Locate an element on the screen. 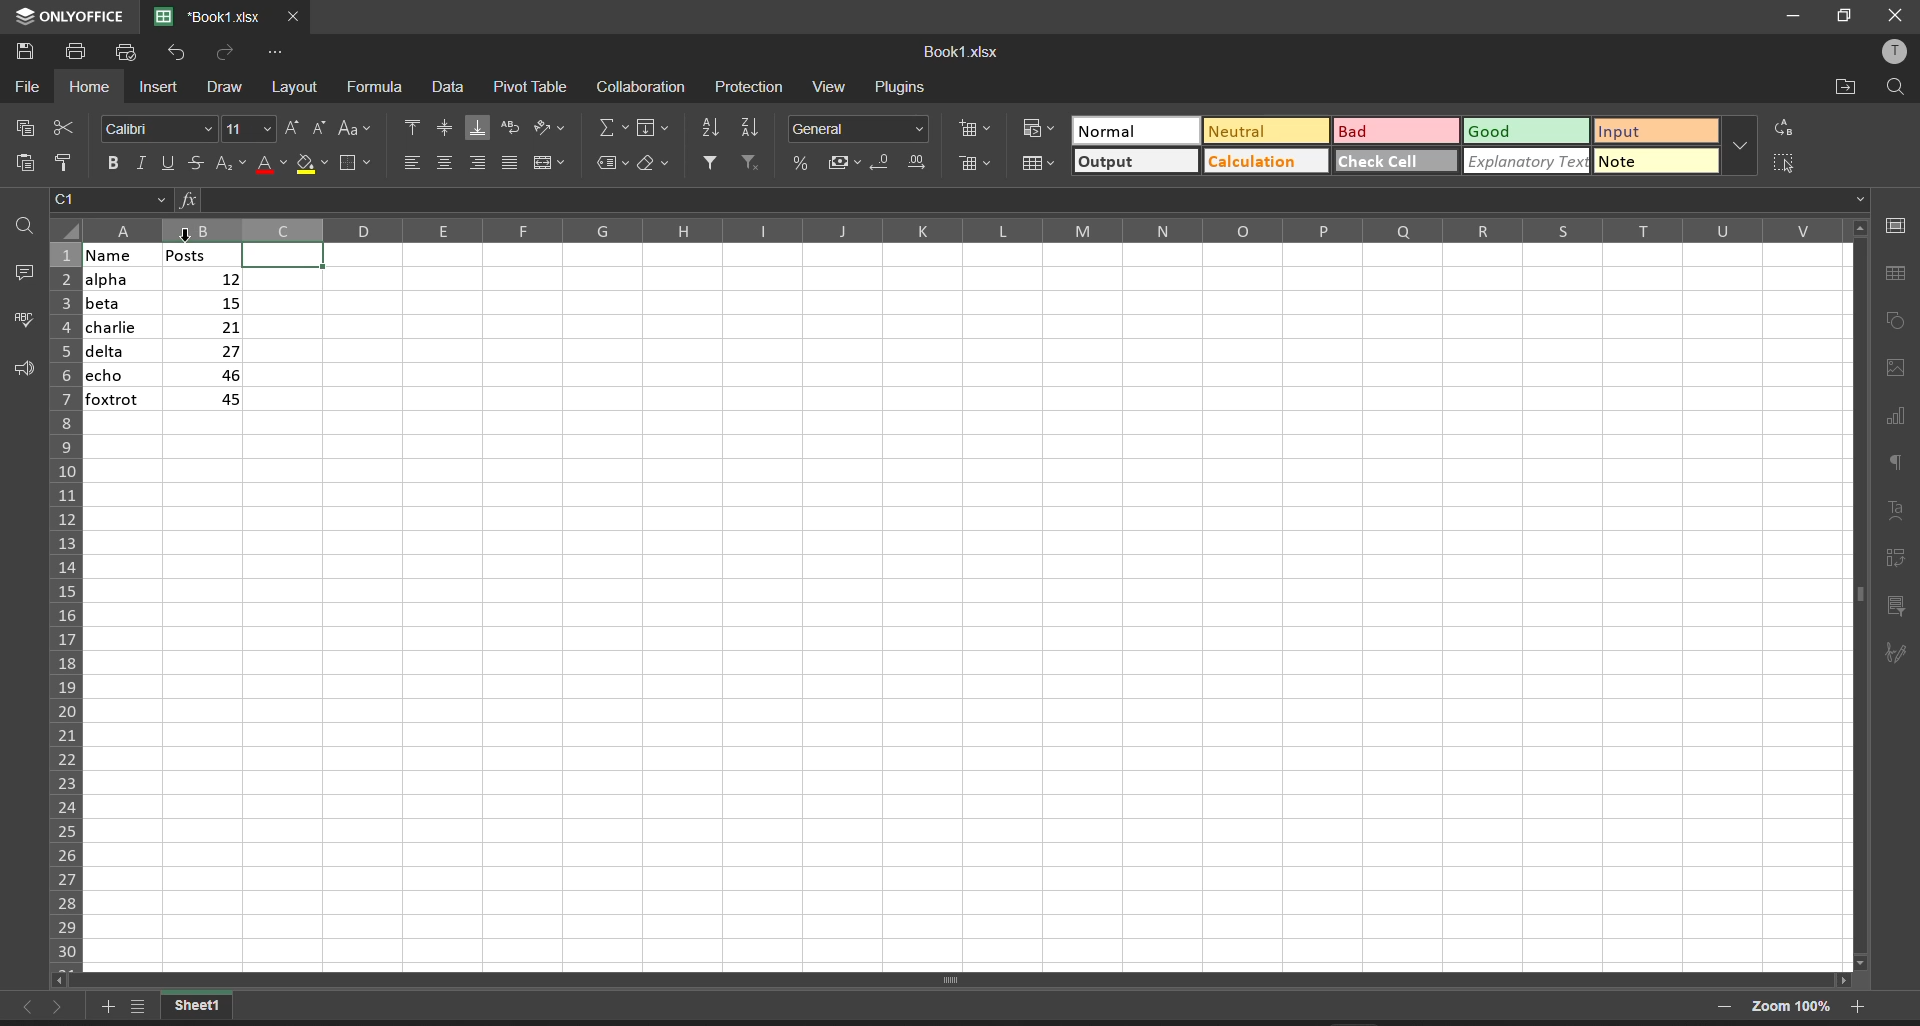 The width and height of the screenshot is (1920, 1026). decrement font size is located at coordinates (321, 125).